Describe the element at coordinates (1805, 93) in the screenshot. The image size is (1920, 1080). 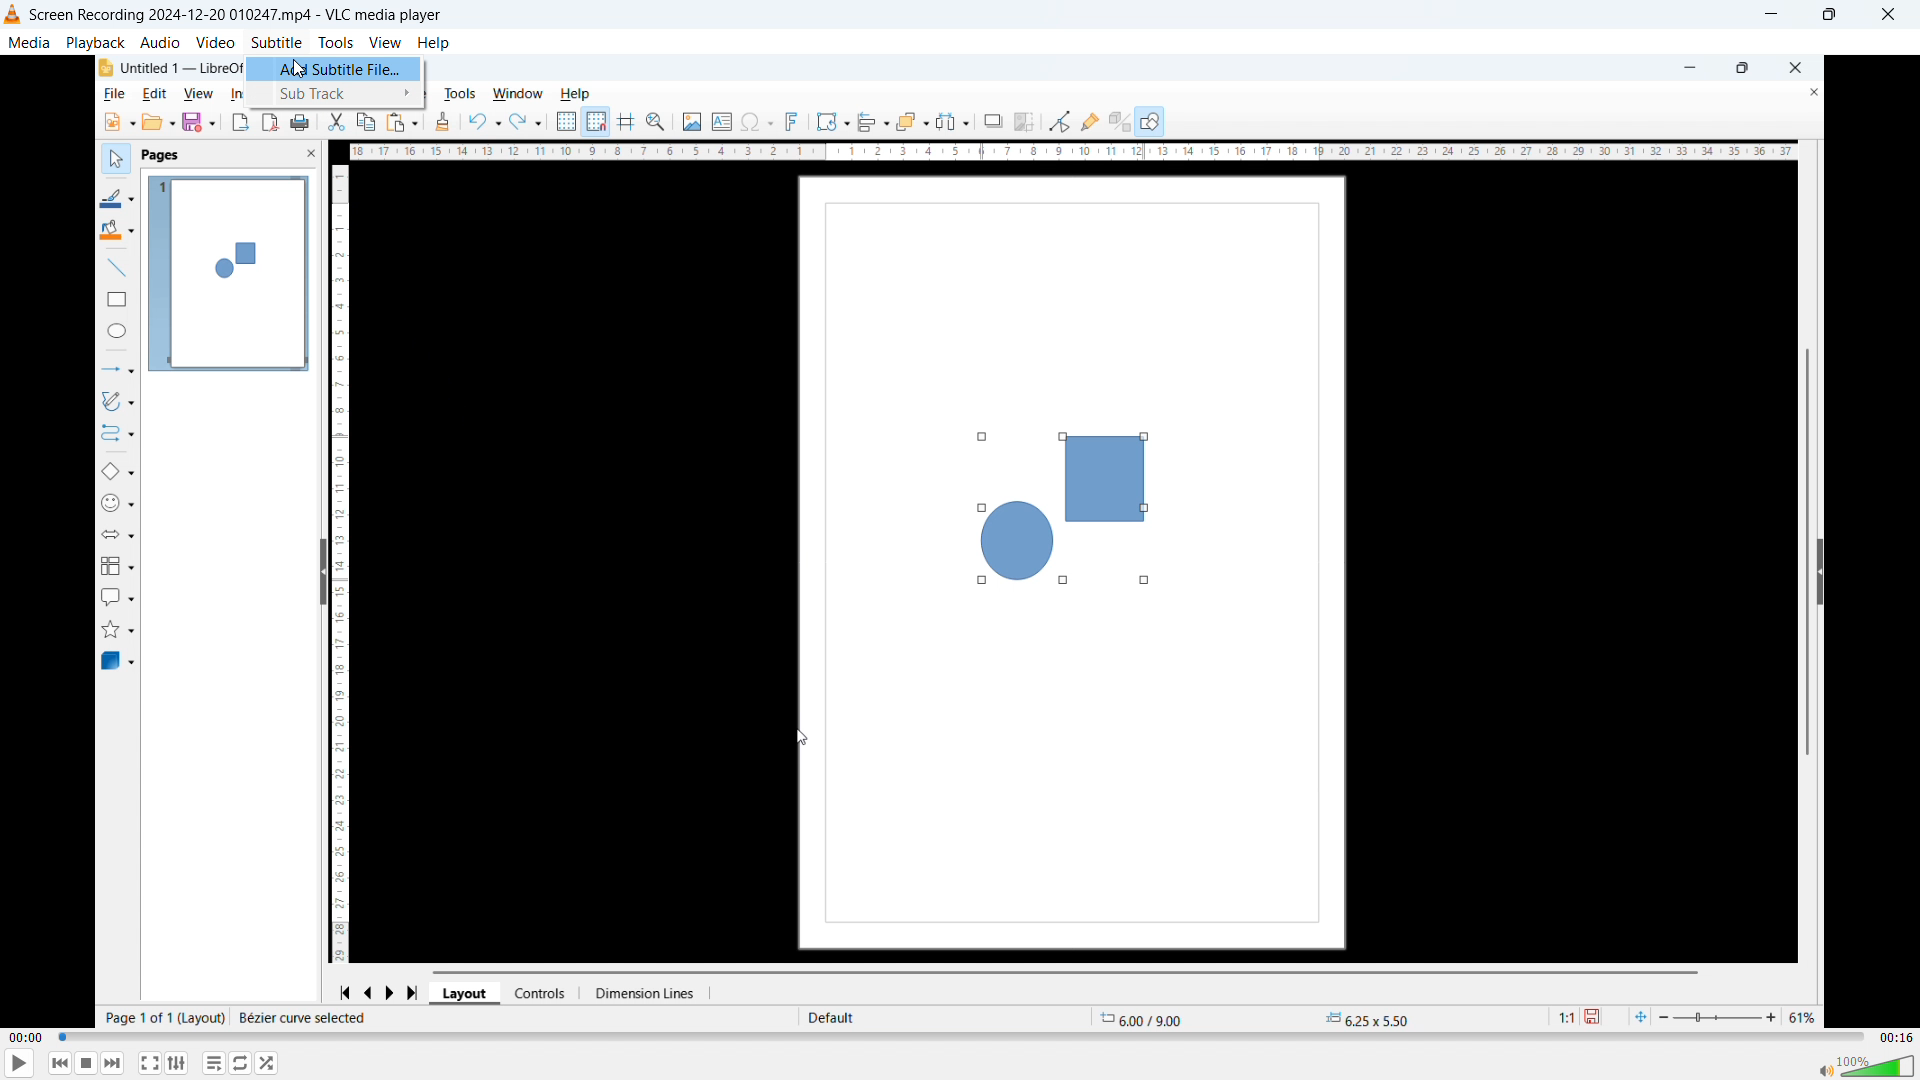
I see `close` at that location.